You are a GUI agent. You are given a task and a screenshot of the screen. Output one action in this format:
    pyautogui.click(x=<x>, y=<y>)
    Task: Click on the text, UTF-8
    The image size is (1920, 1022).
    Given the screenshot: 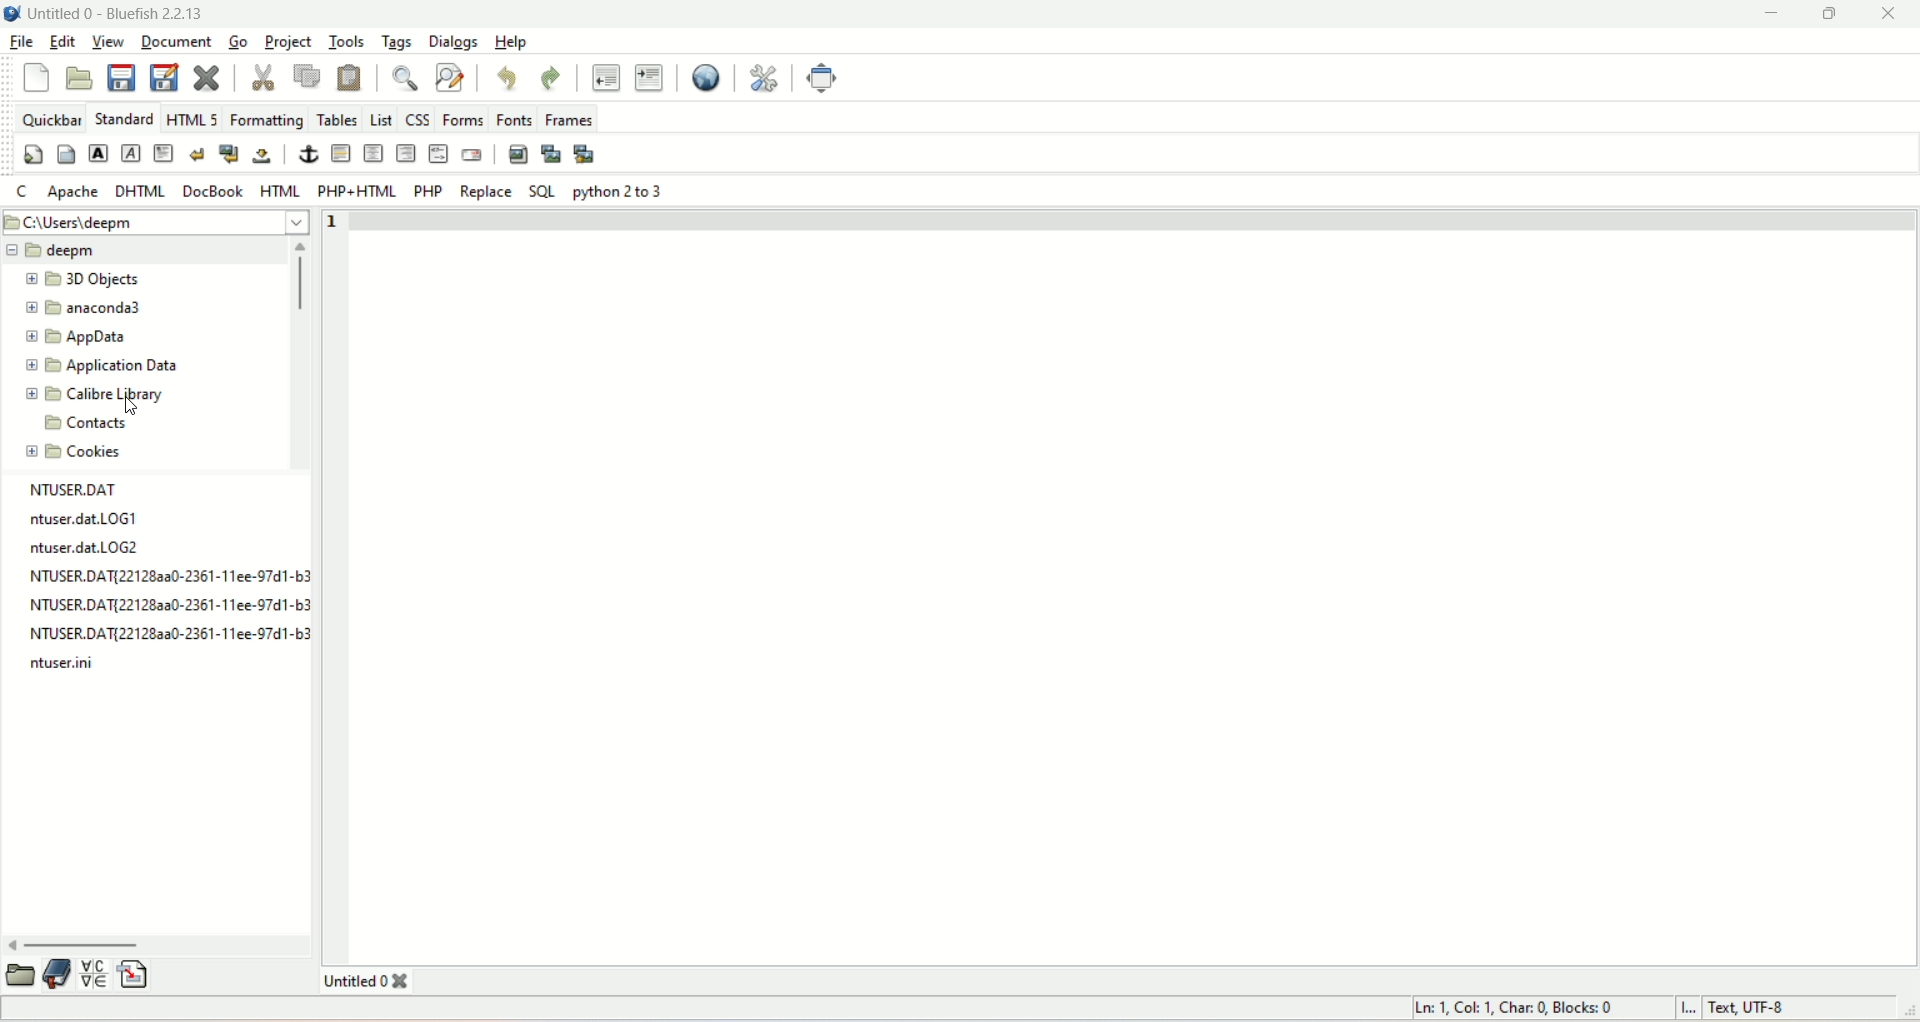 What is the action you would take?
    pyautogui.click(x=1779, y=1008)
    